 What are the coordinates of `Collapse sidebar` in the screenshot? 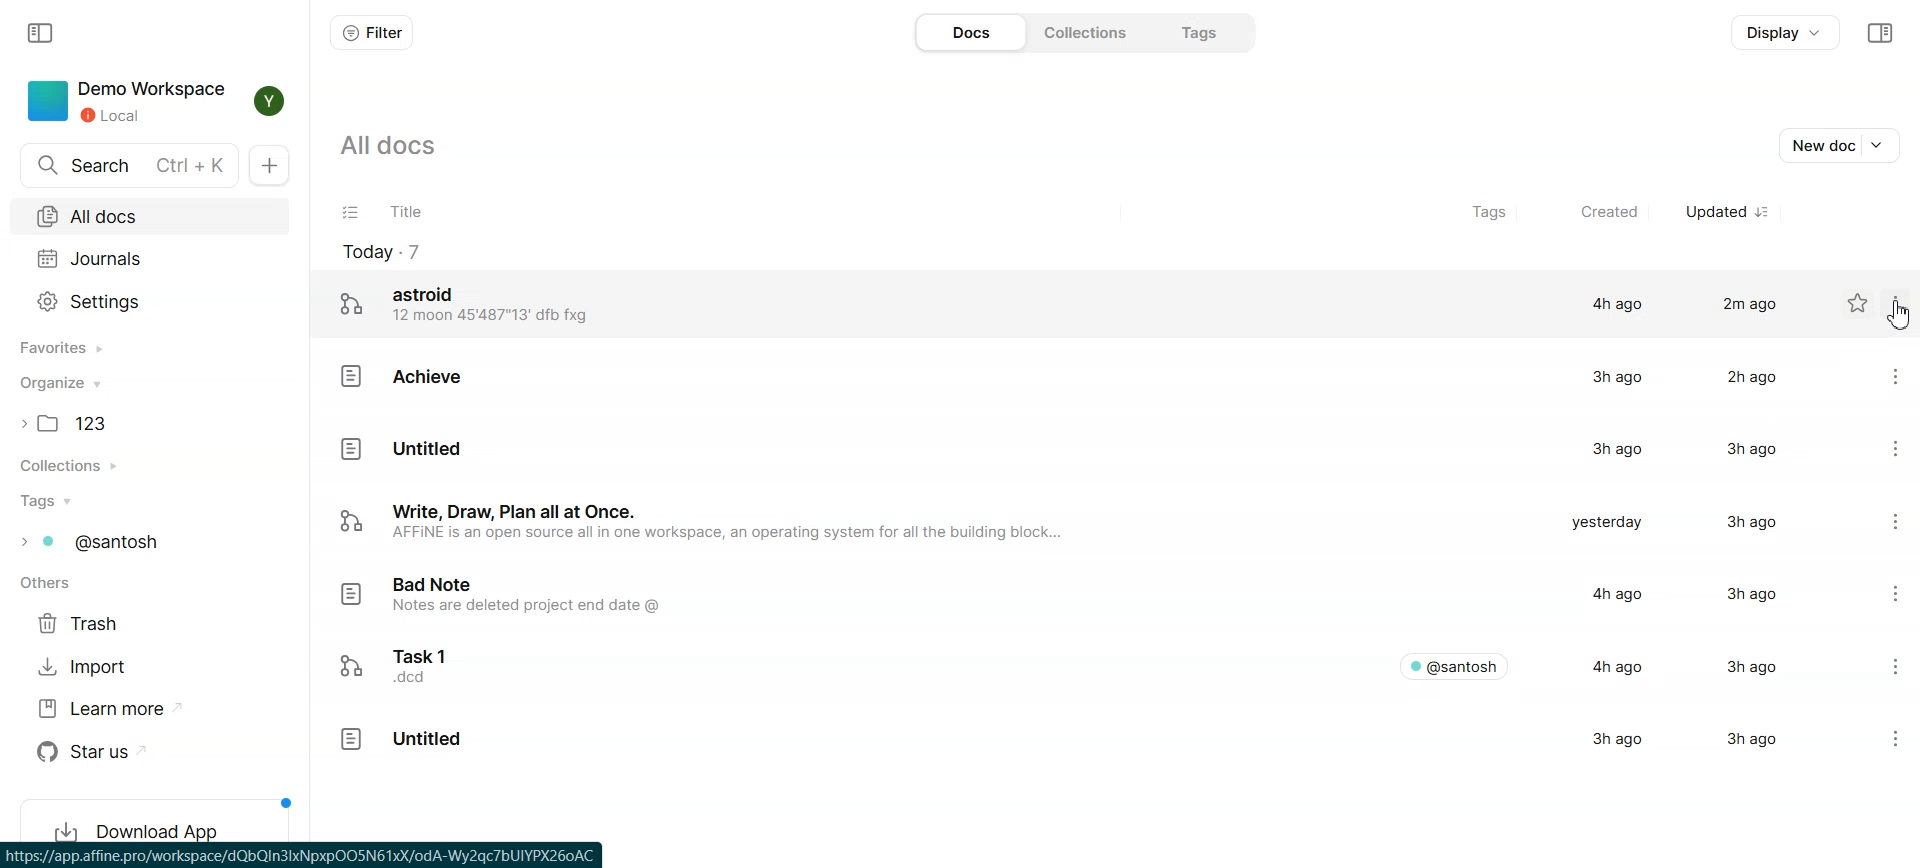 It's located at (1880, 34).